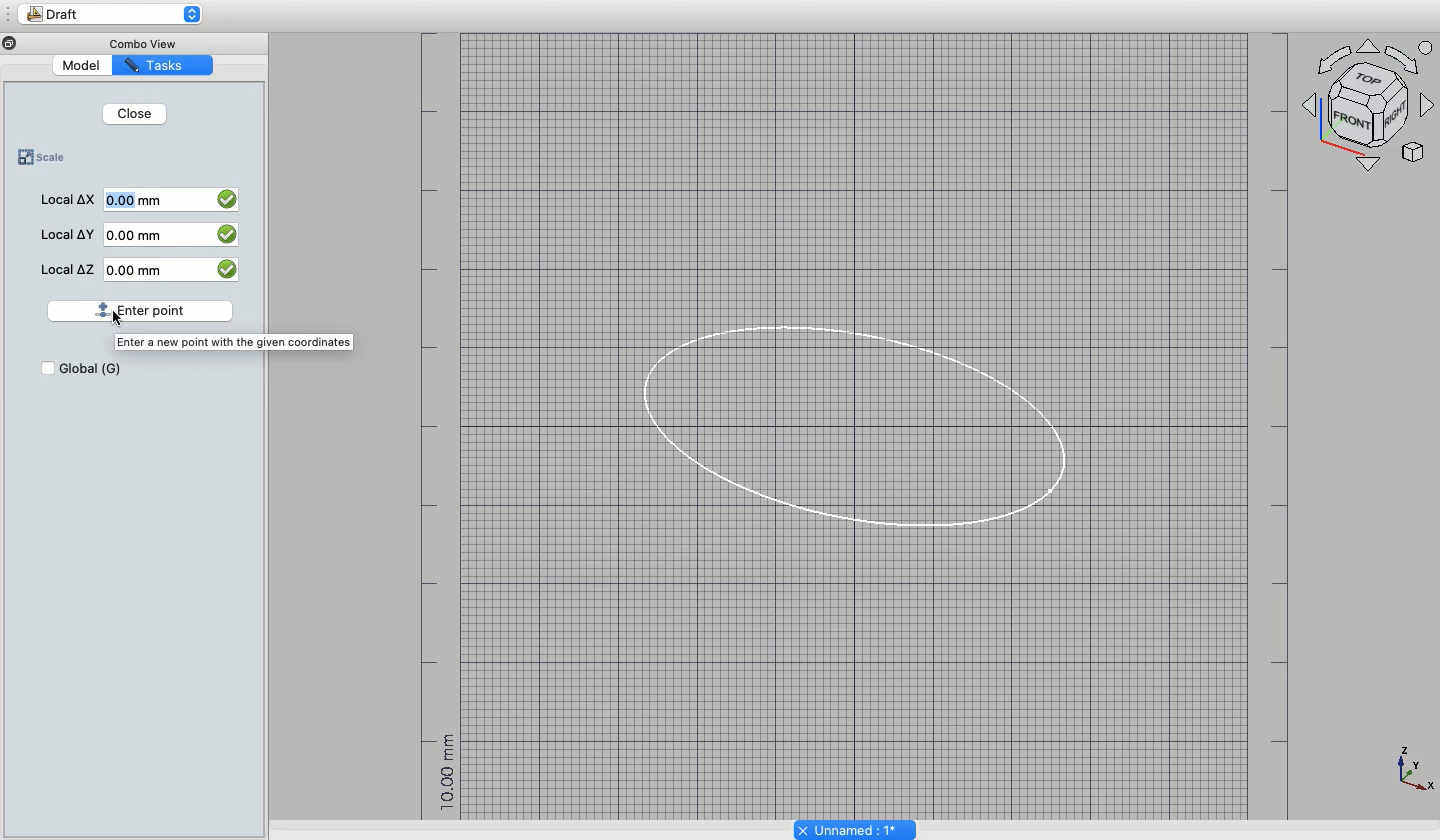 This screenshot has height=840, width=1440. I want to click on Draft, so click(120, 15).